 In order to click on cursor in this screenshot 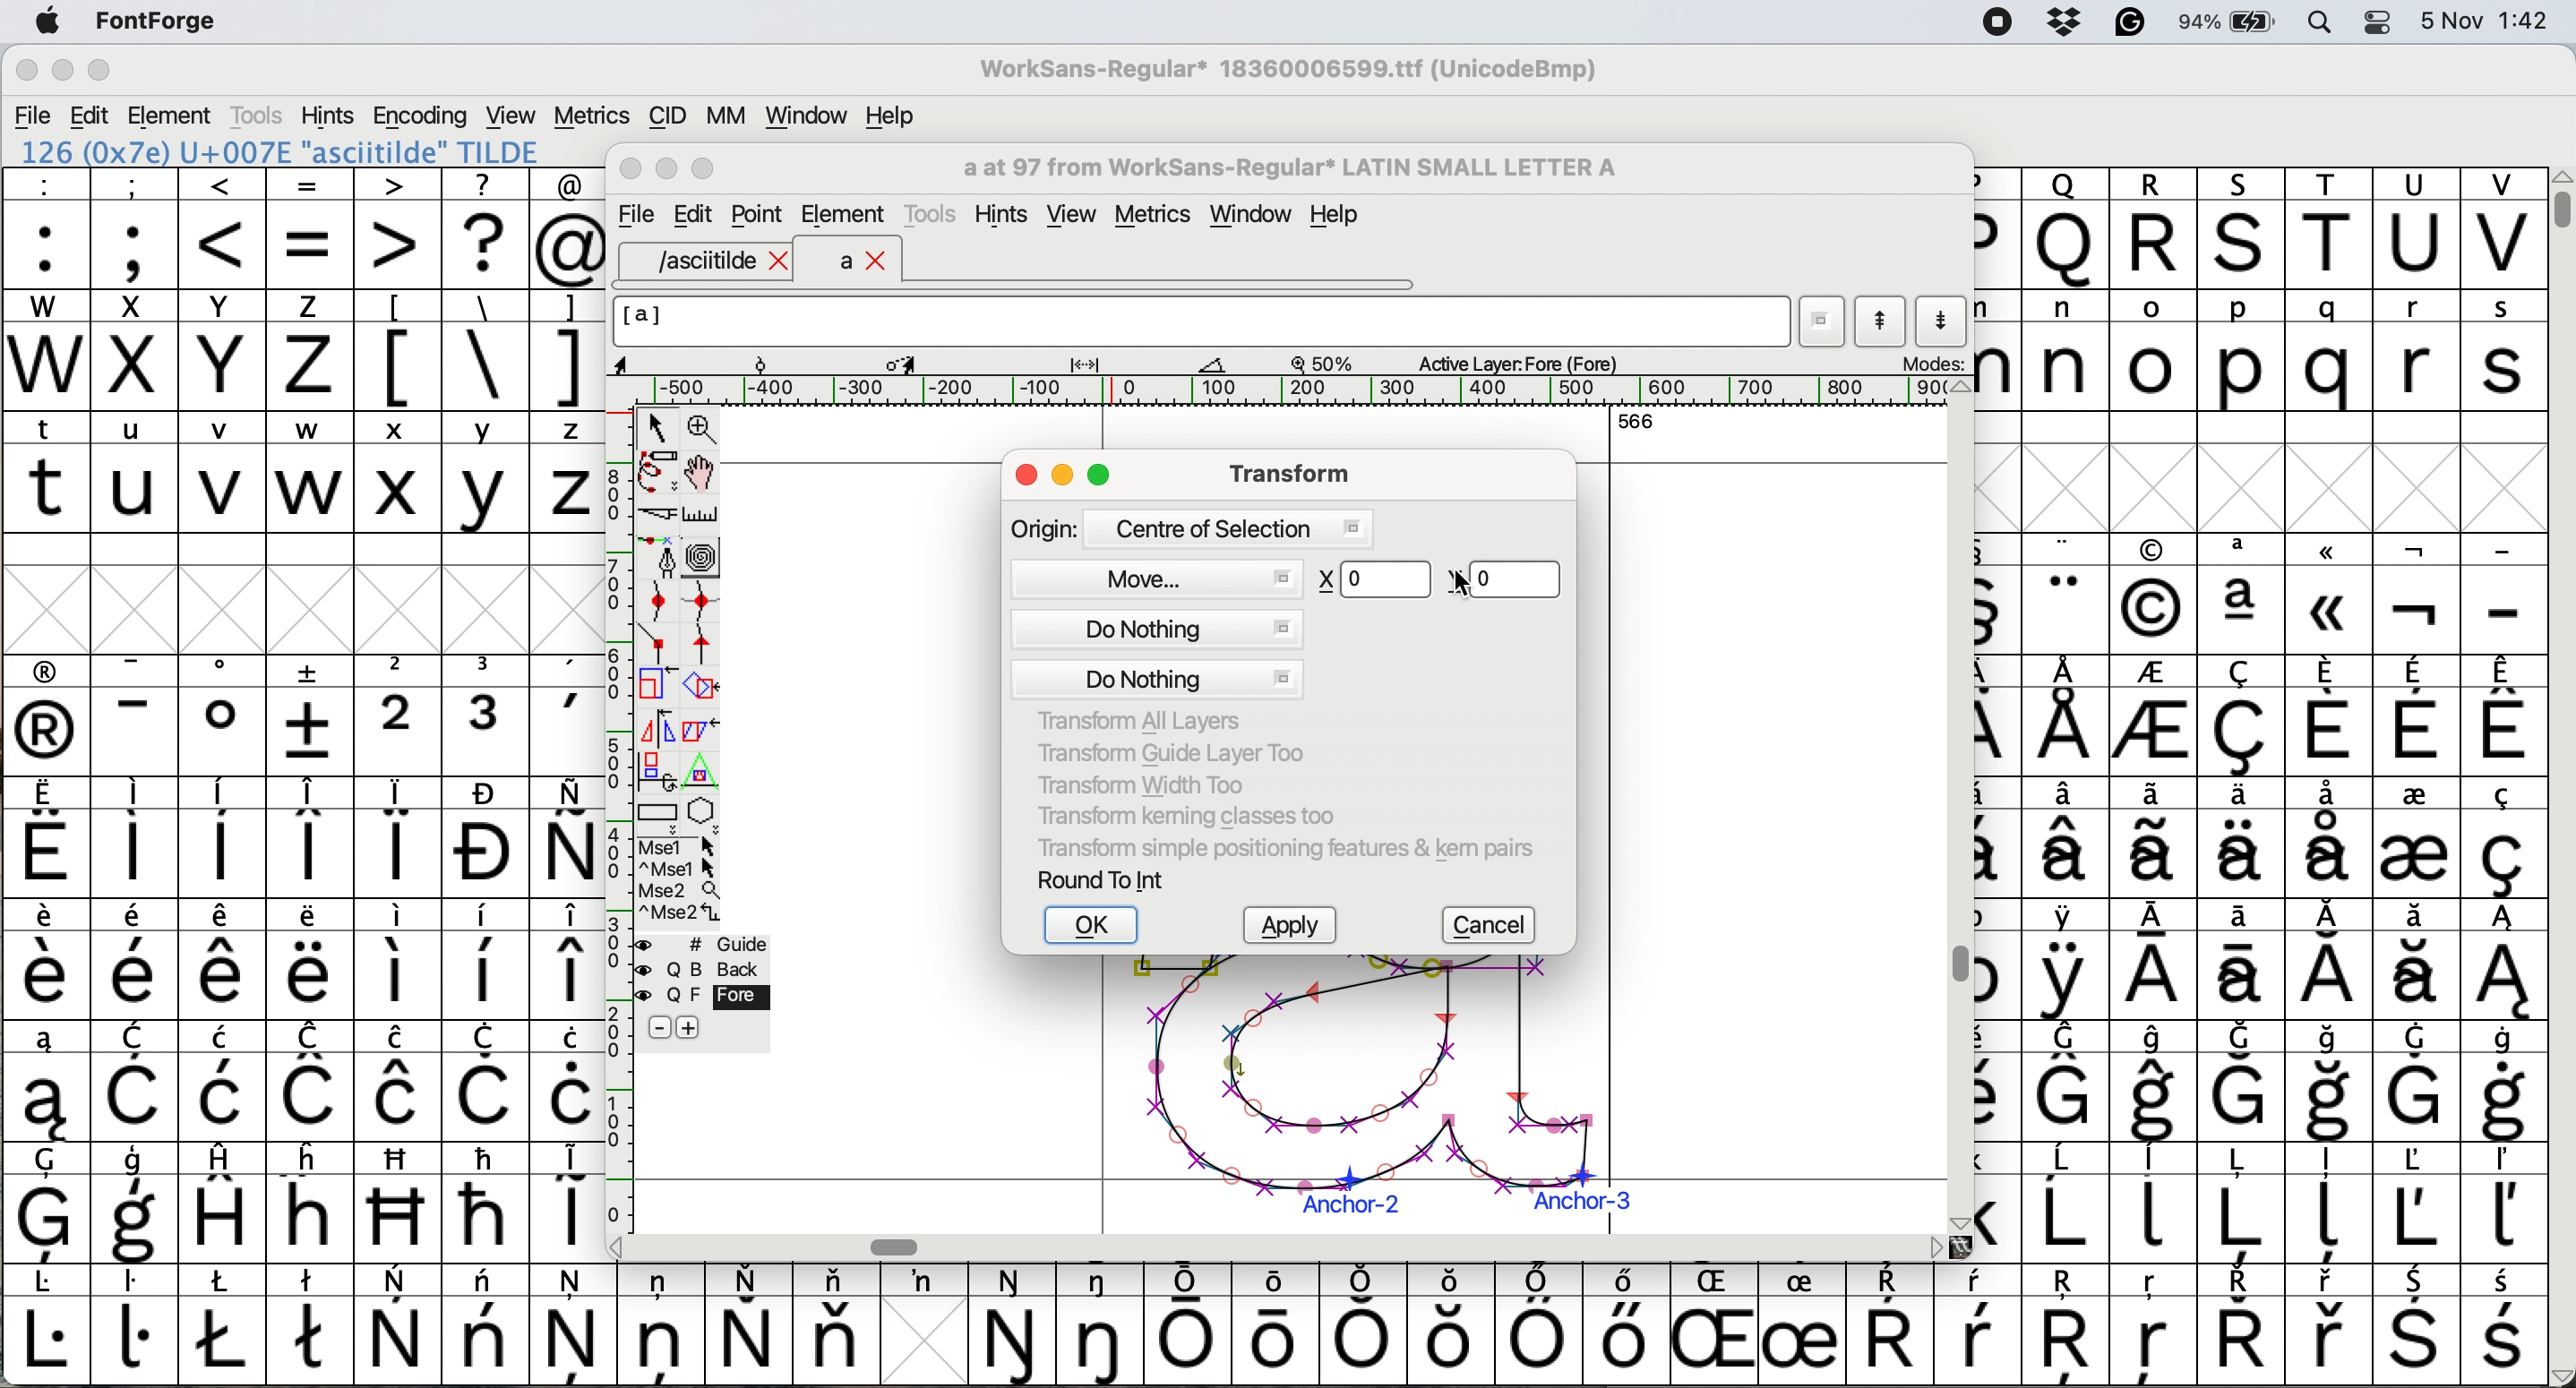, I will do `click(1458, 583)`.